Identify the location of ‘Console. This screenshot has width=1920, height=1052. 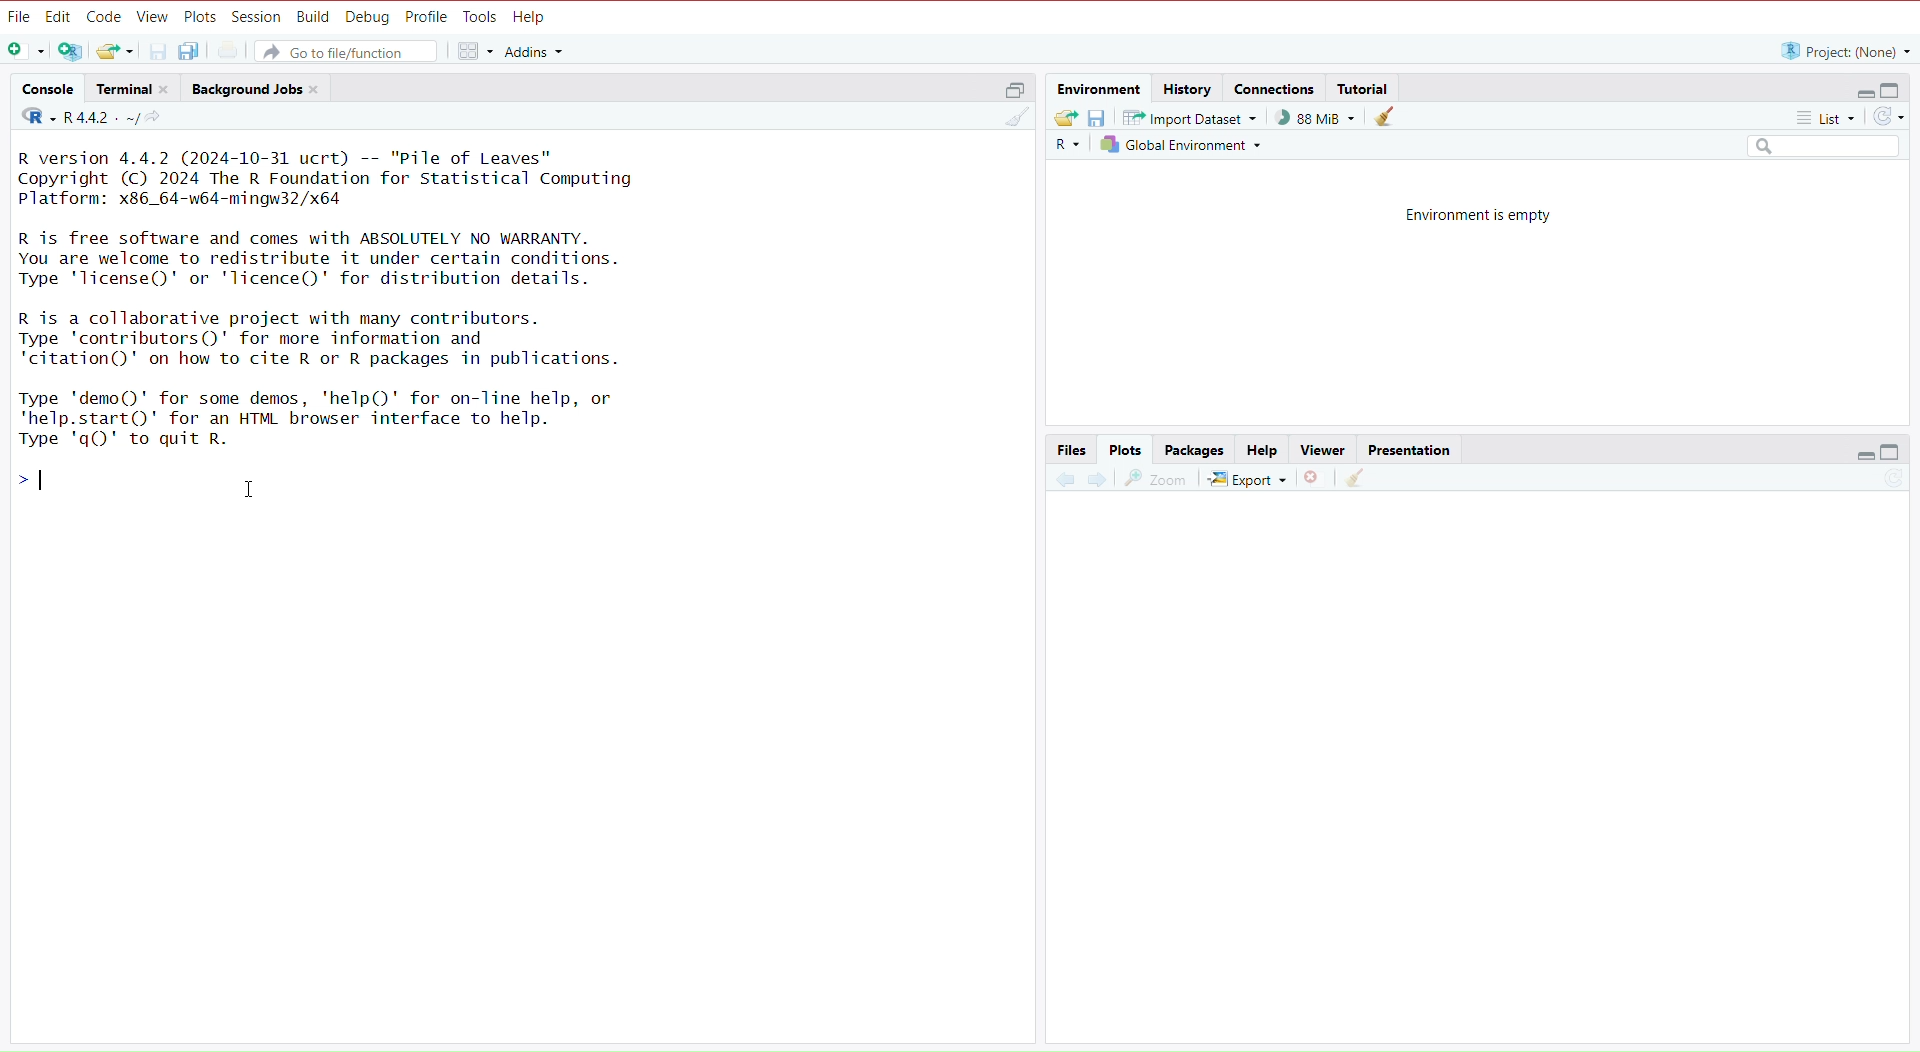
(46, 87).